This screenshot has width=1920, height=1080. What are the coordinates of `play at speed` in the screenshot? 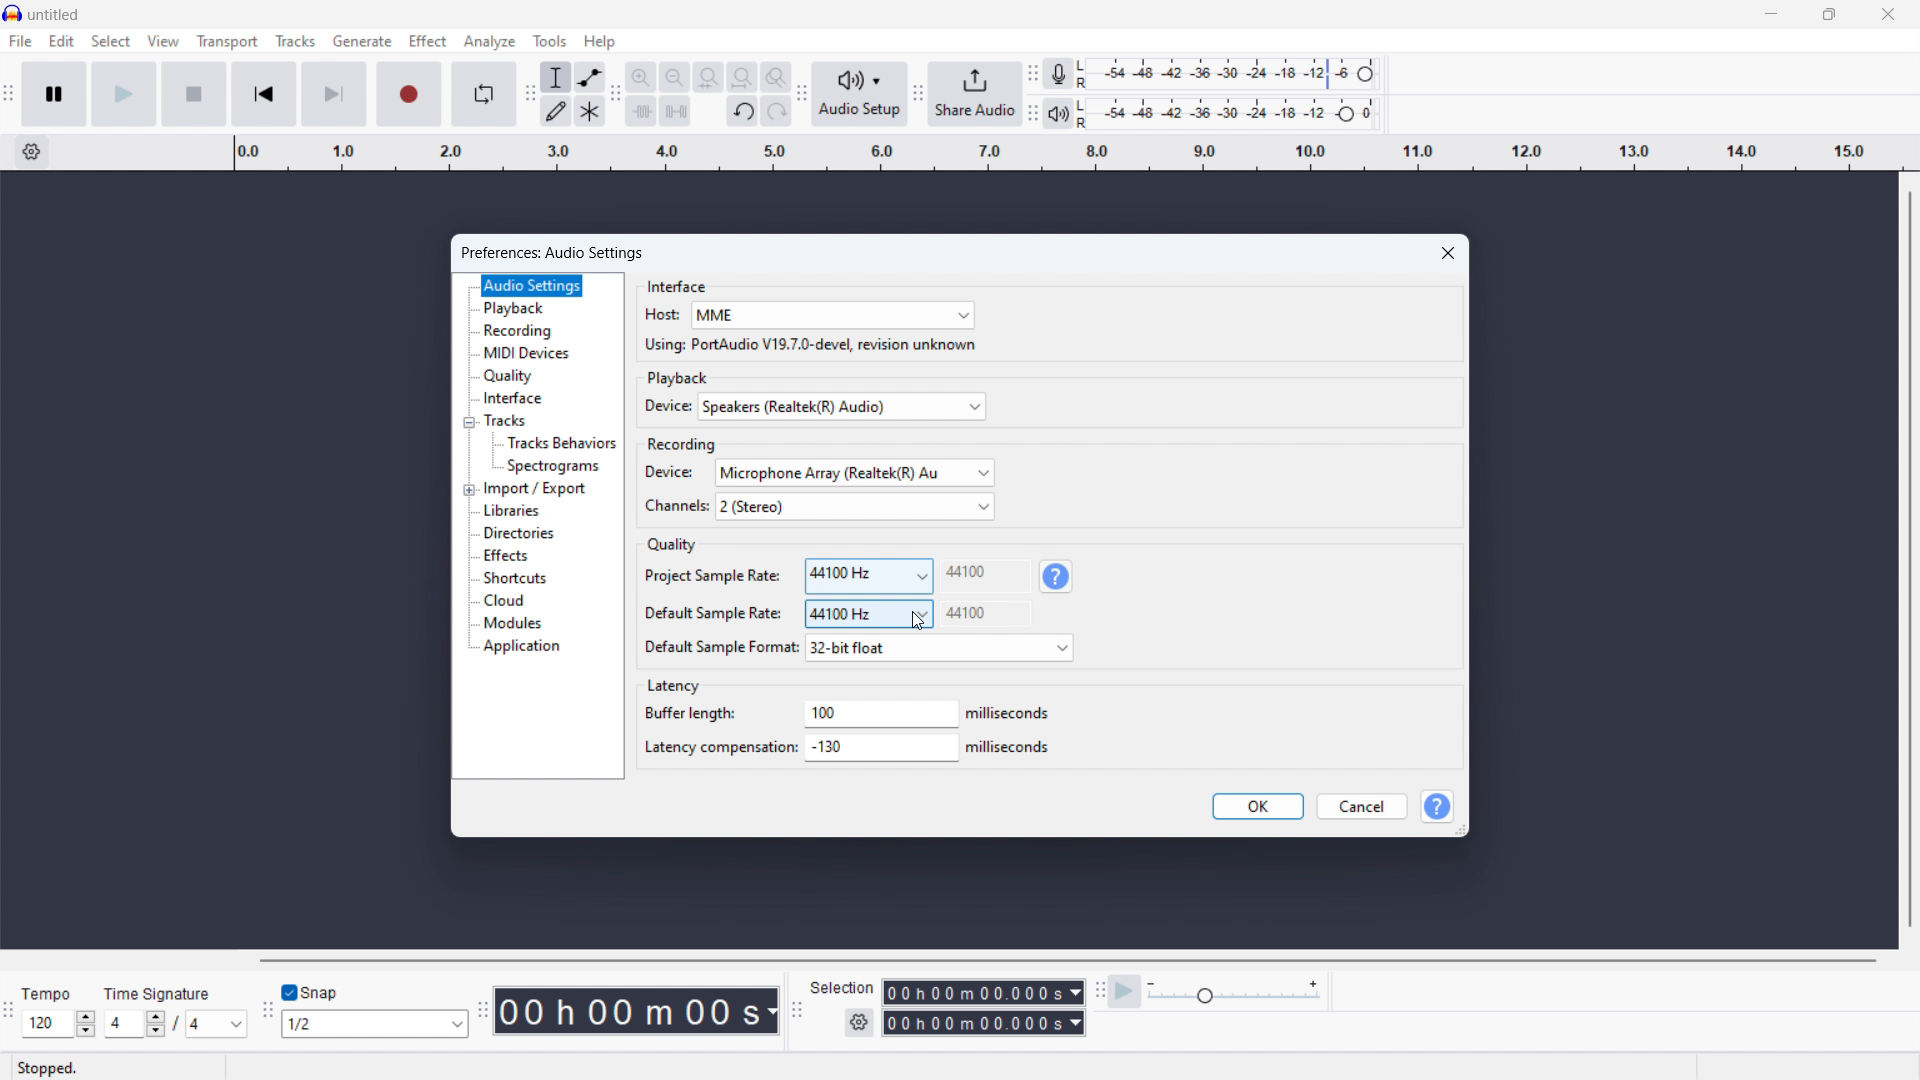 It's located at (1125, 992).